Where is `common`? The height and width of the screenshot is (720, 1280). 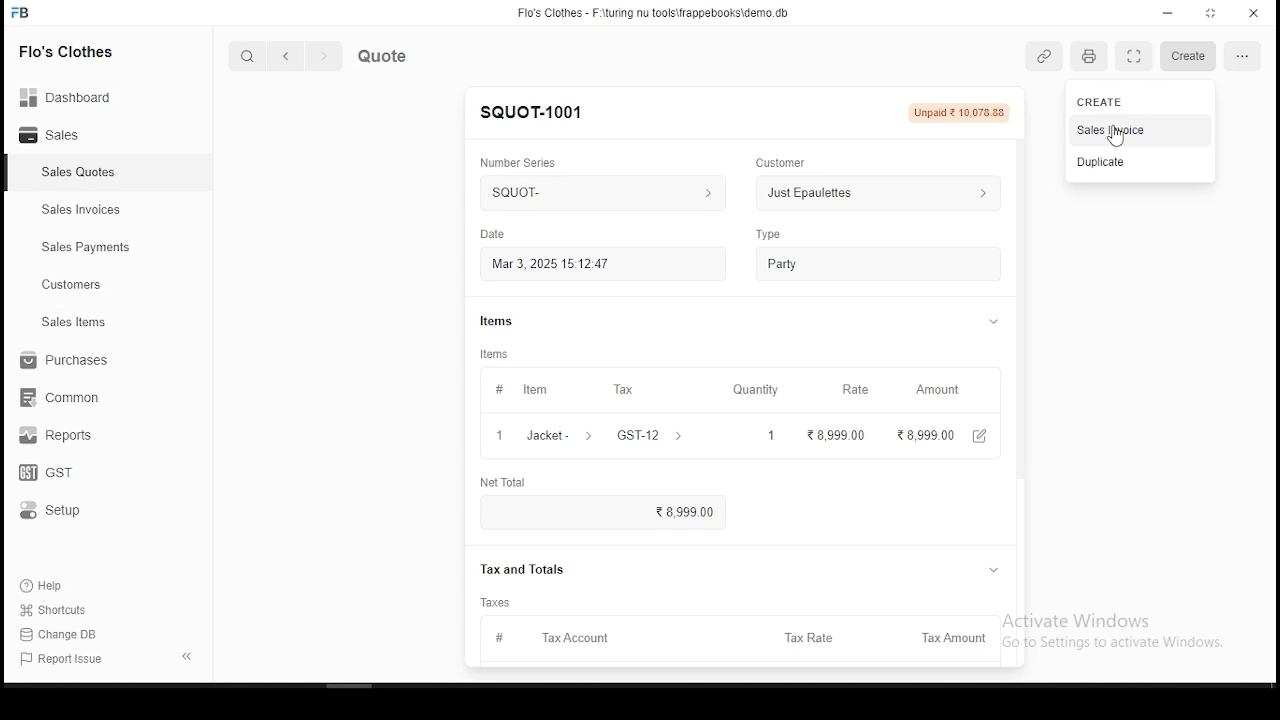 common is located at coordinates (67, 397).